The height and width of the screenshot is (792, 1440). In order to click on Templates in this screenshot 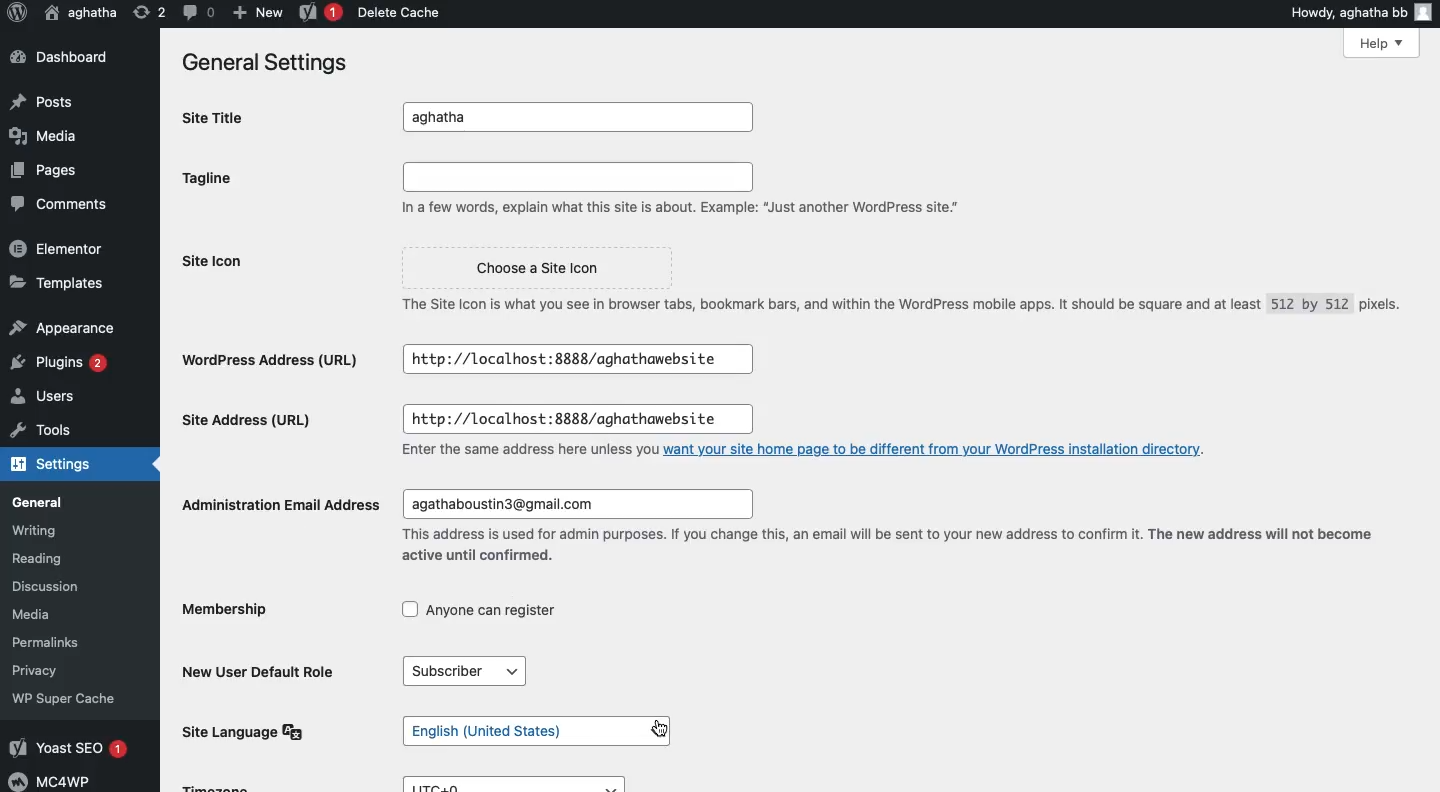, I will do `click(53, 282)`.